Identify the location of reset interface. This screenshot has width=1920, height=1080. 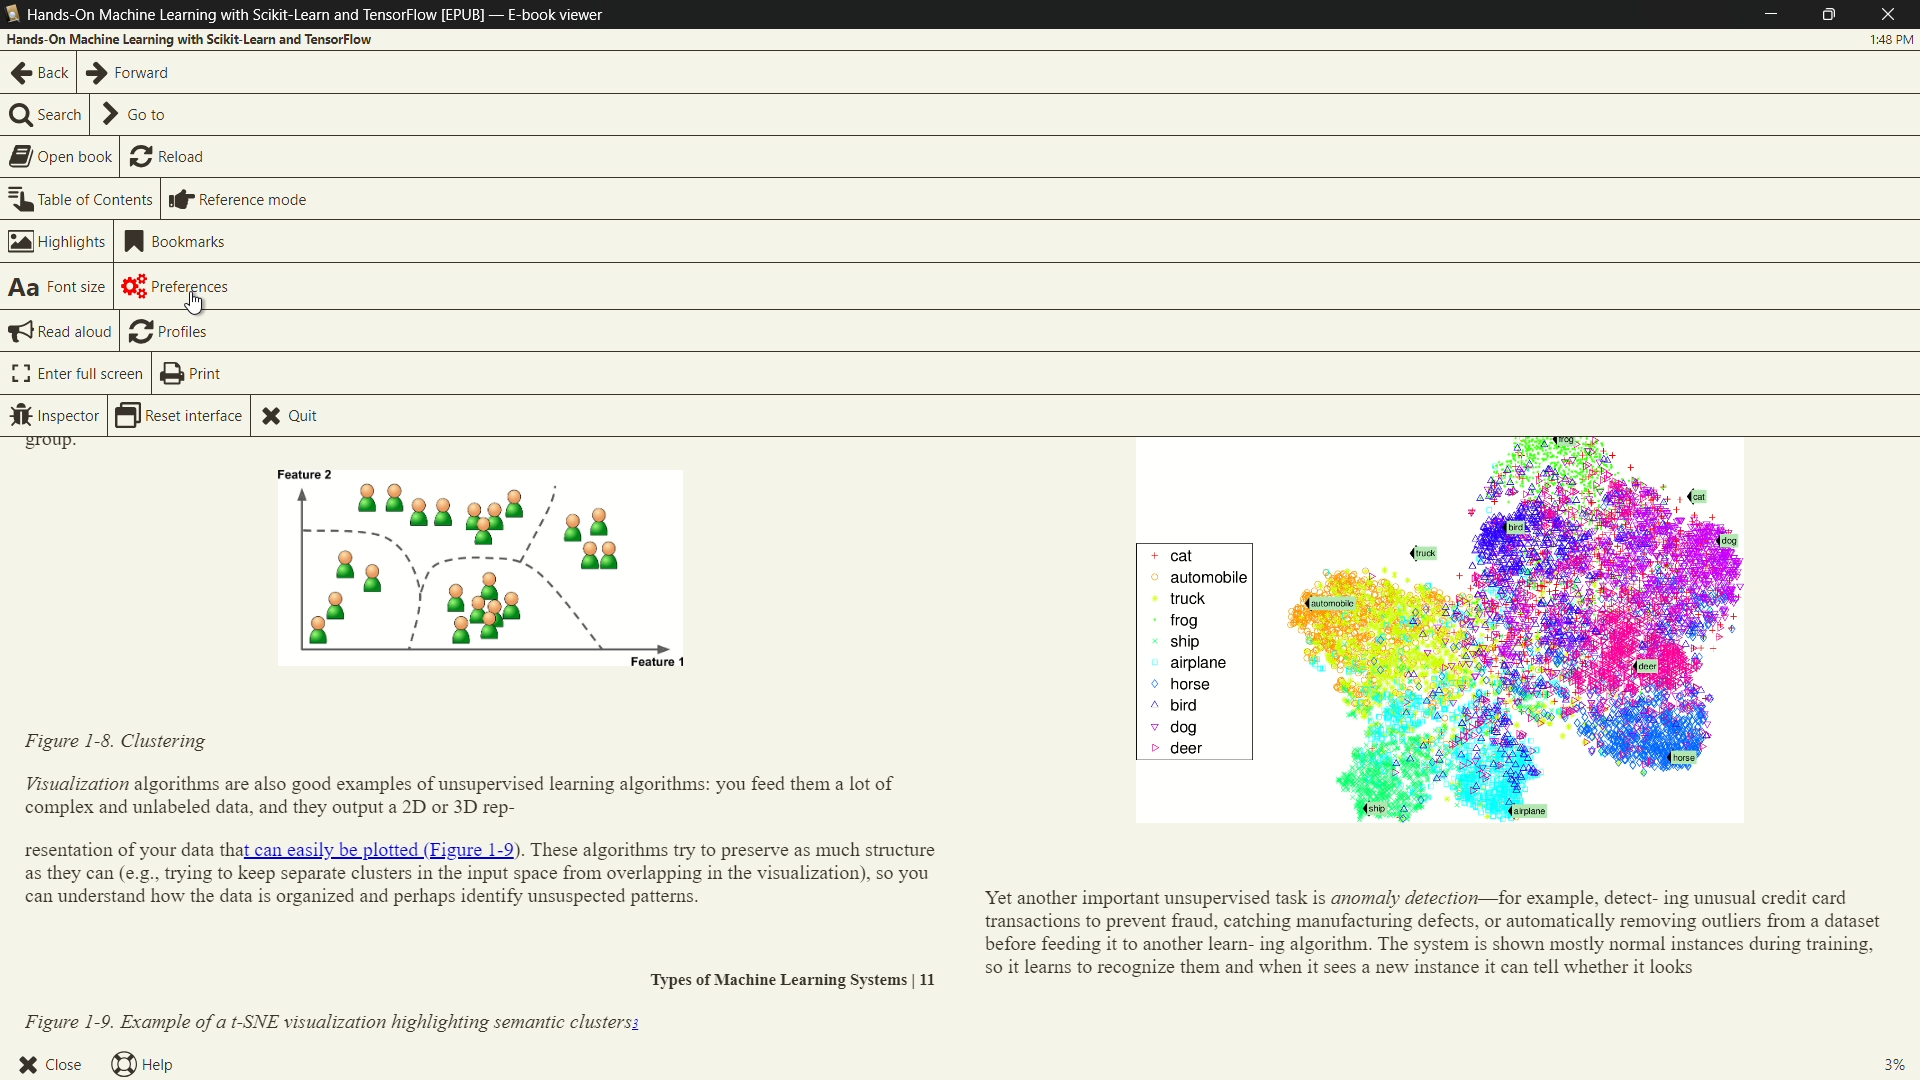
(182, 416).